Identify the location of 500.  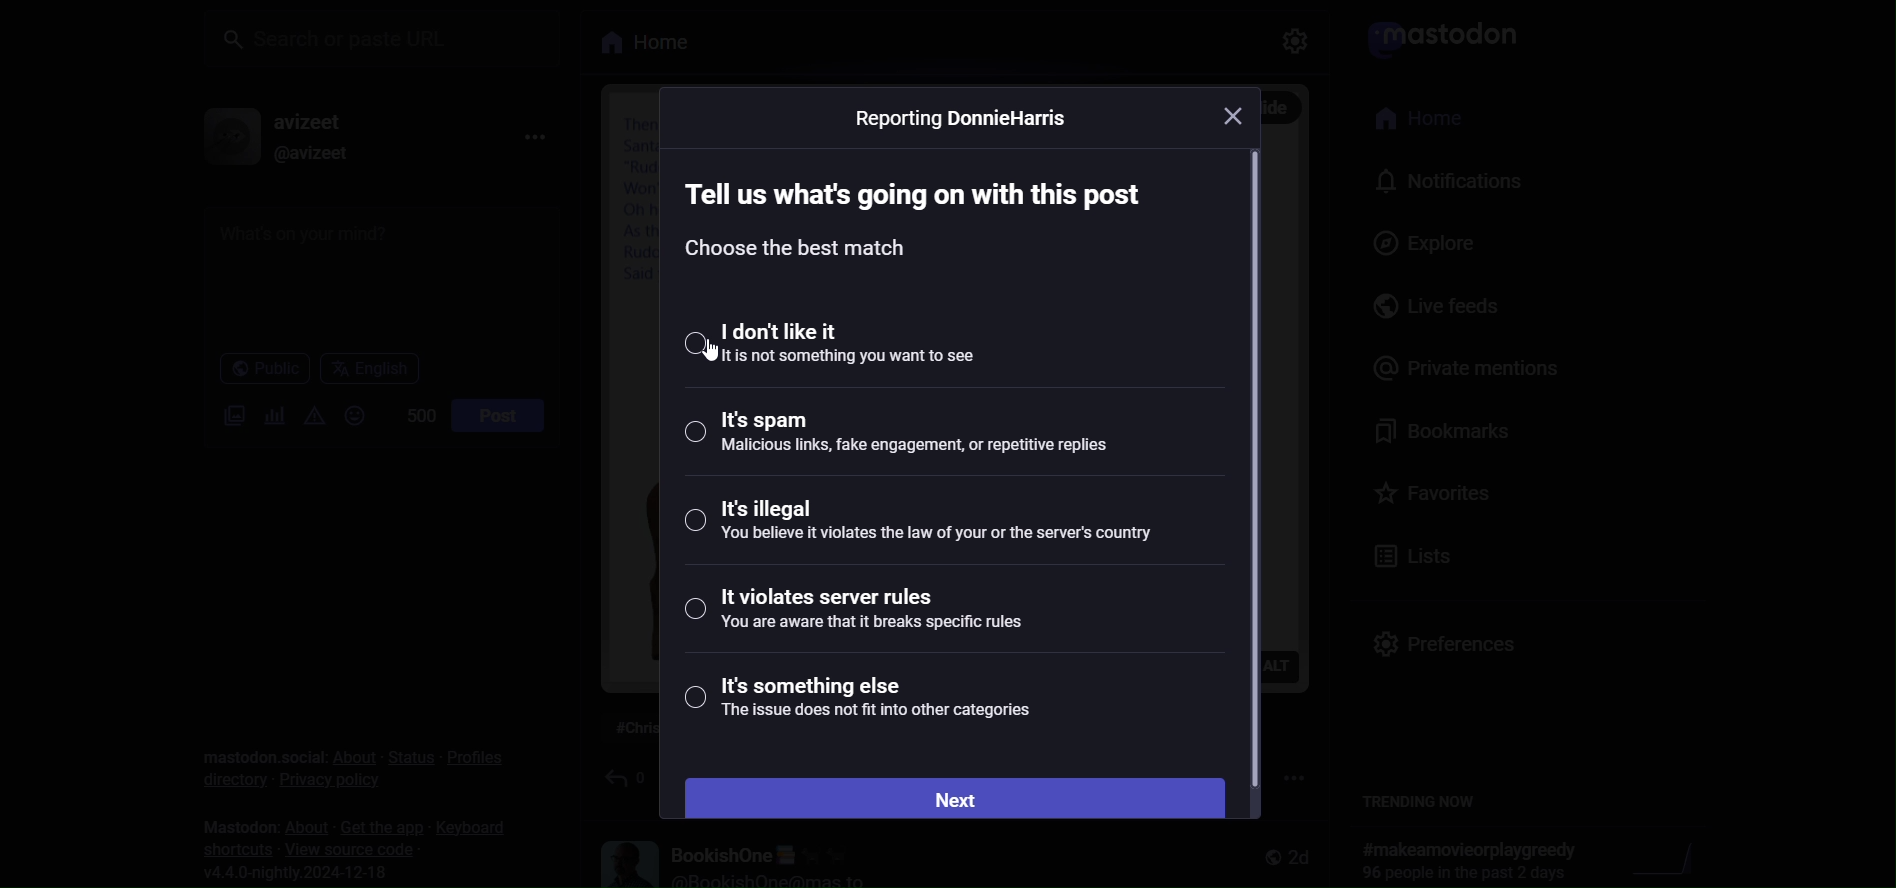
(409, 414).